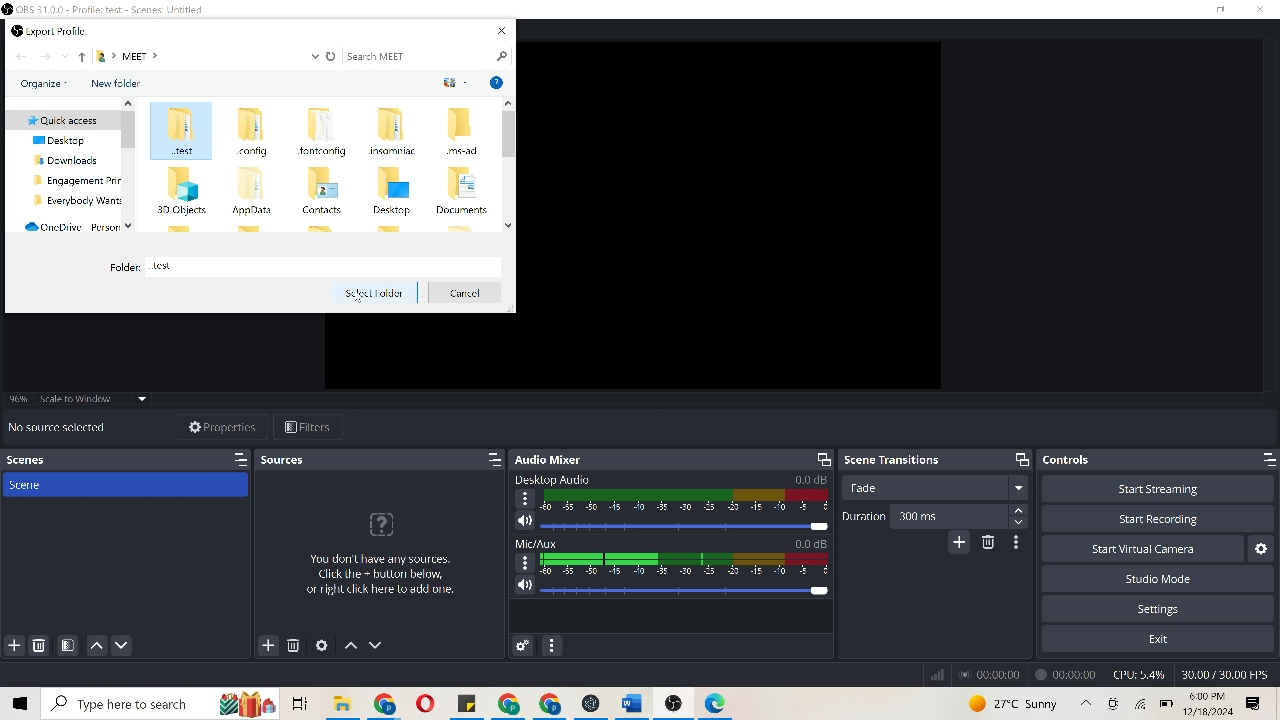 This screenshot has width=1280, height=720. Describe the element at coordinates (935, 672) in the screenshot. I see `signal` at that location.